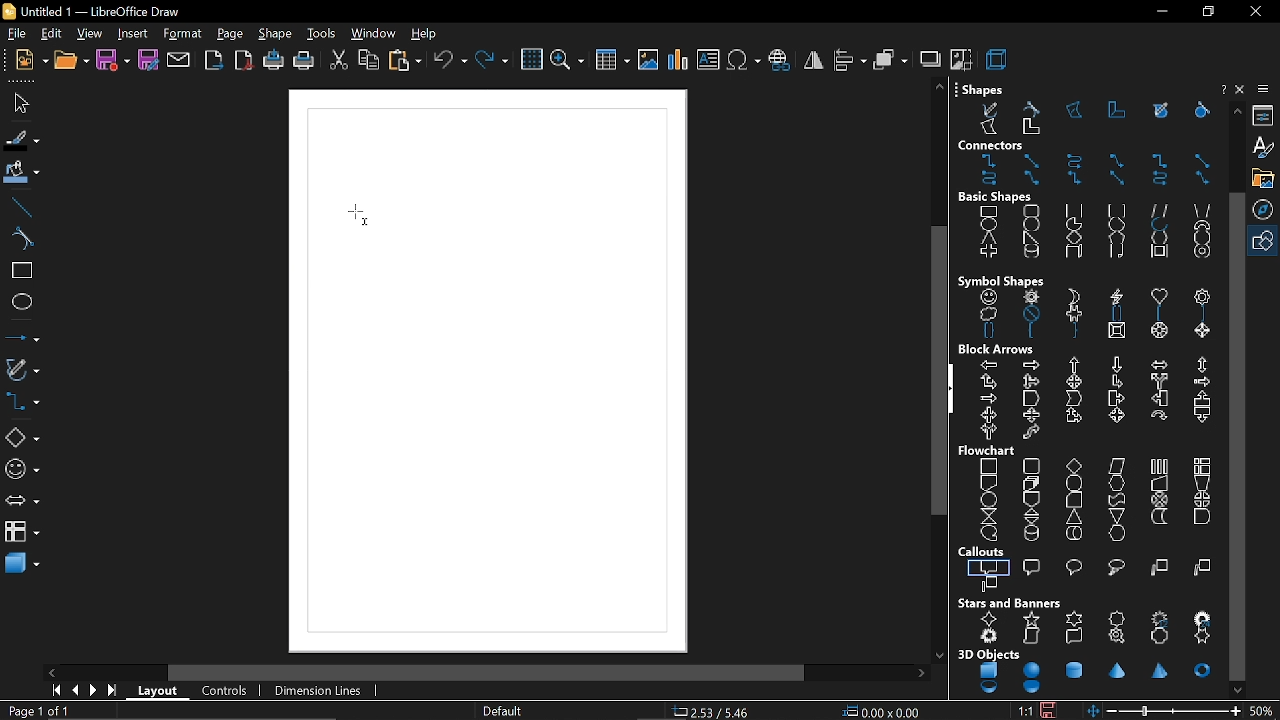 This screenshot has height=720, width=1280. Describe the element at coordinates (1160, 210) in the screenshot. I see `parallelogram` at that location.